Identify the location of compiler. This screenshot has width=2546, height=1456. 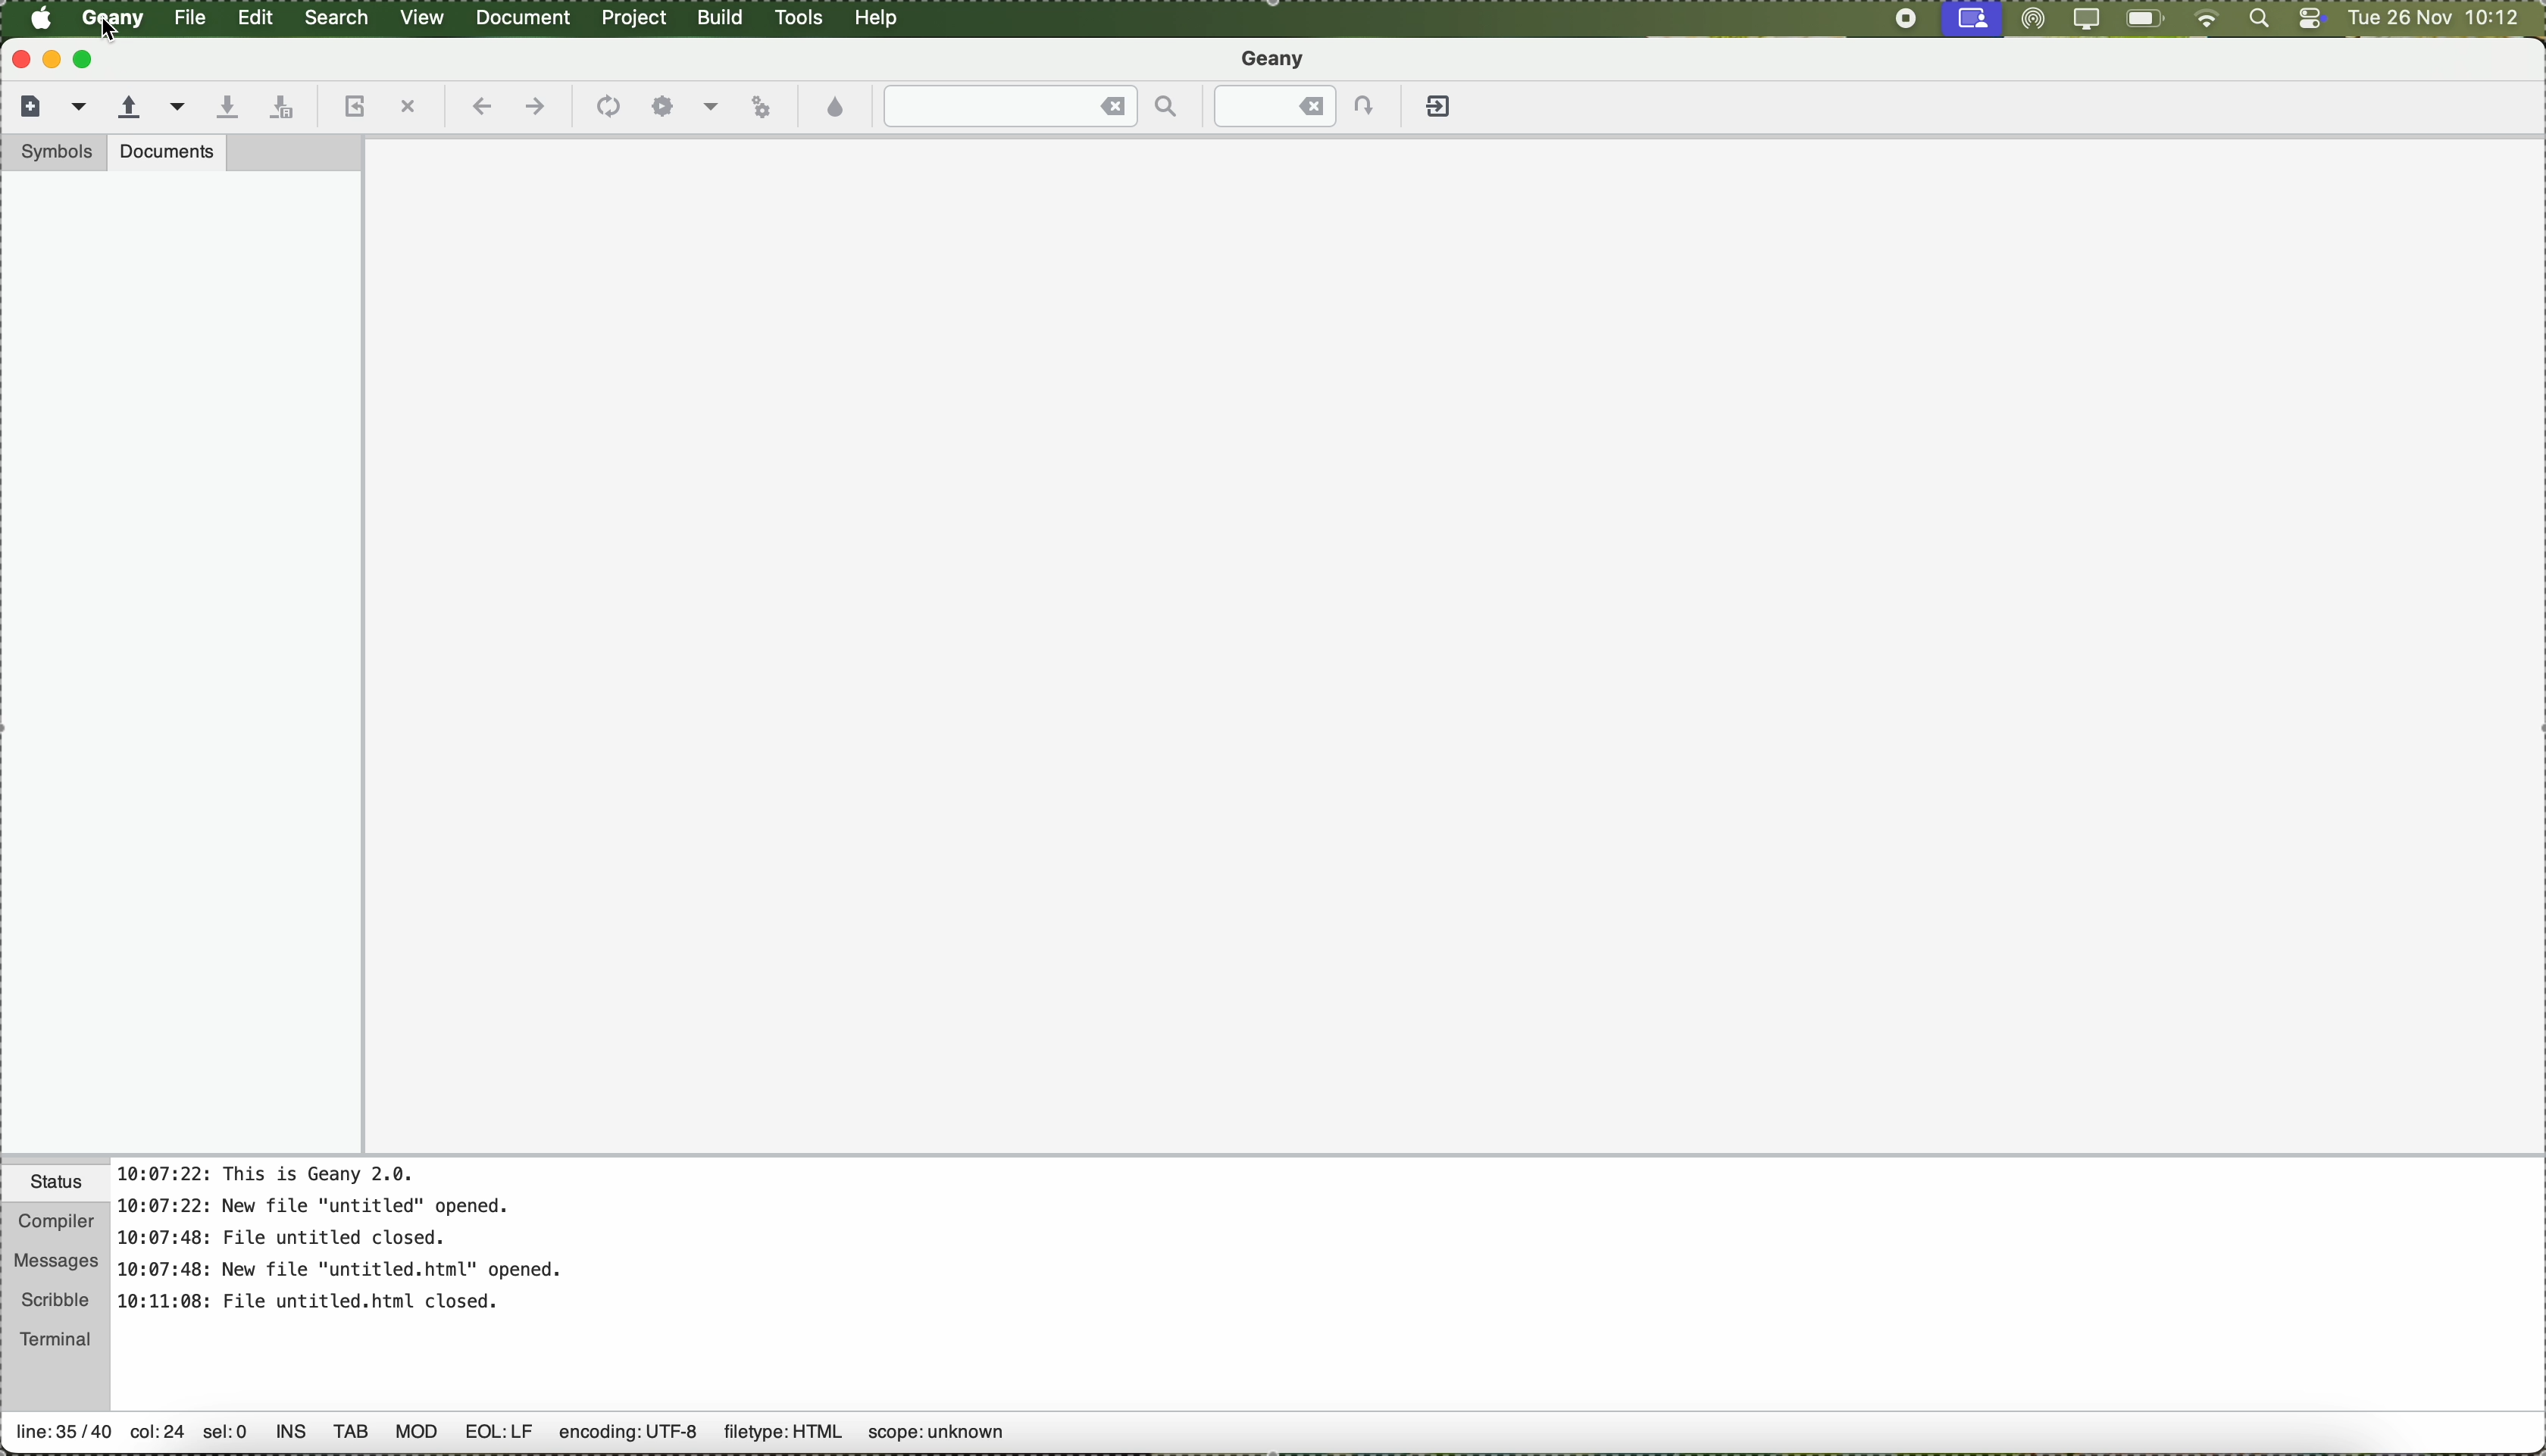
(54, 1217).